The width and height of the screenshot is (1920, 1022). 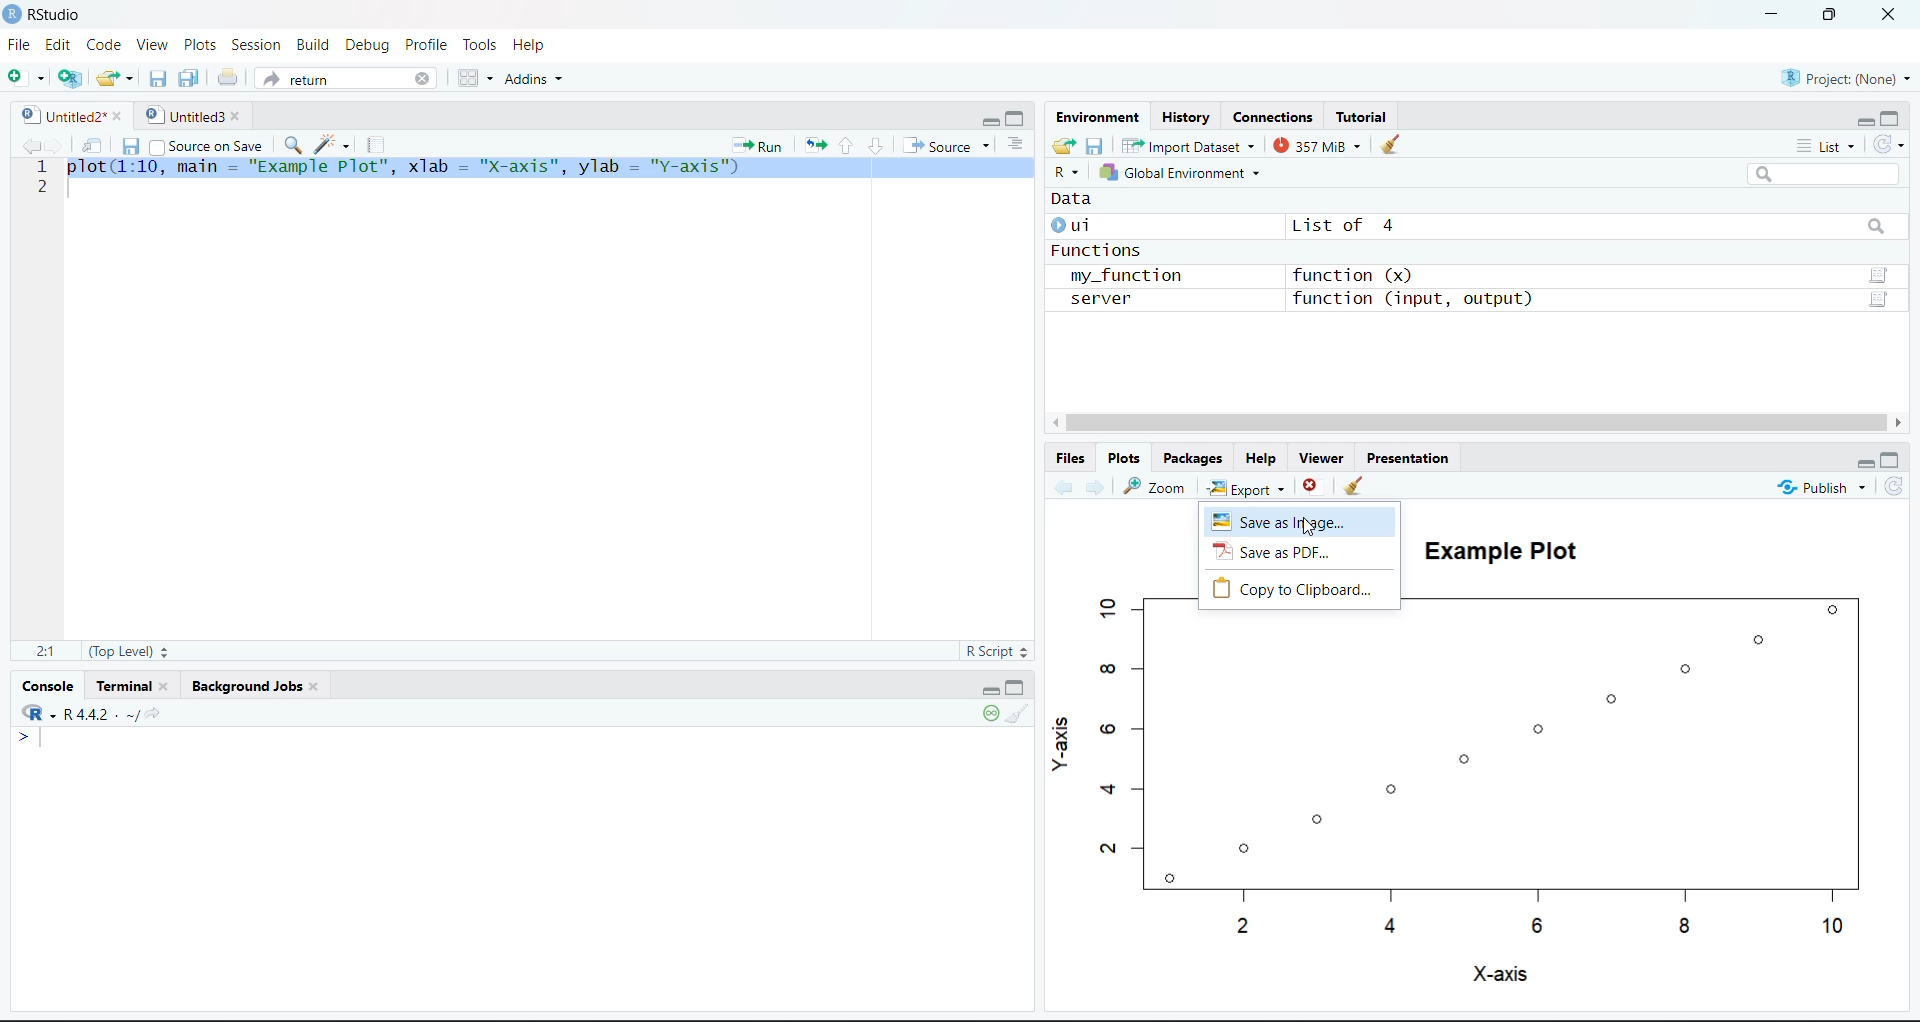 I want to click on Copy to Clipboard.., so click(x=1299, y=589).